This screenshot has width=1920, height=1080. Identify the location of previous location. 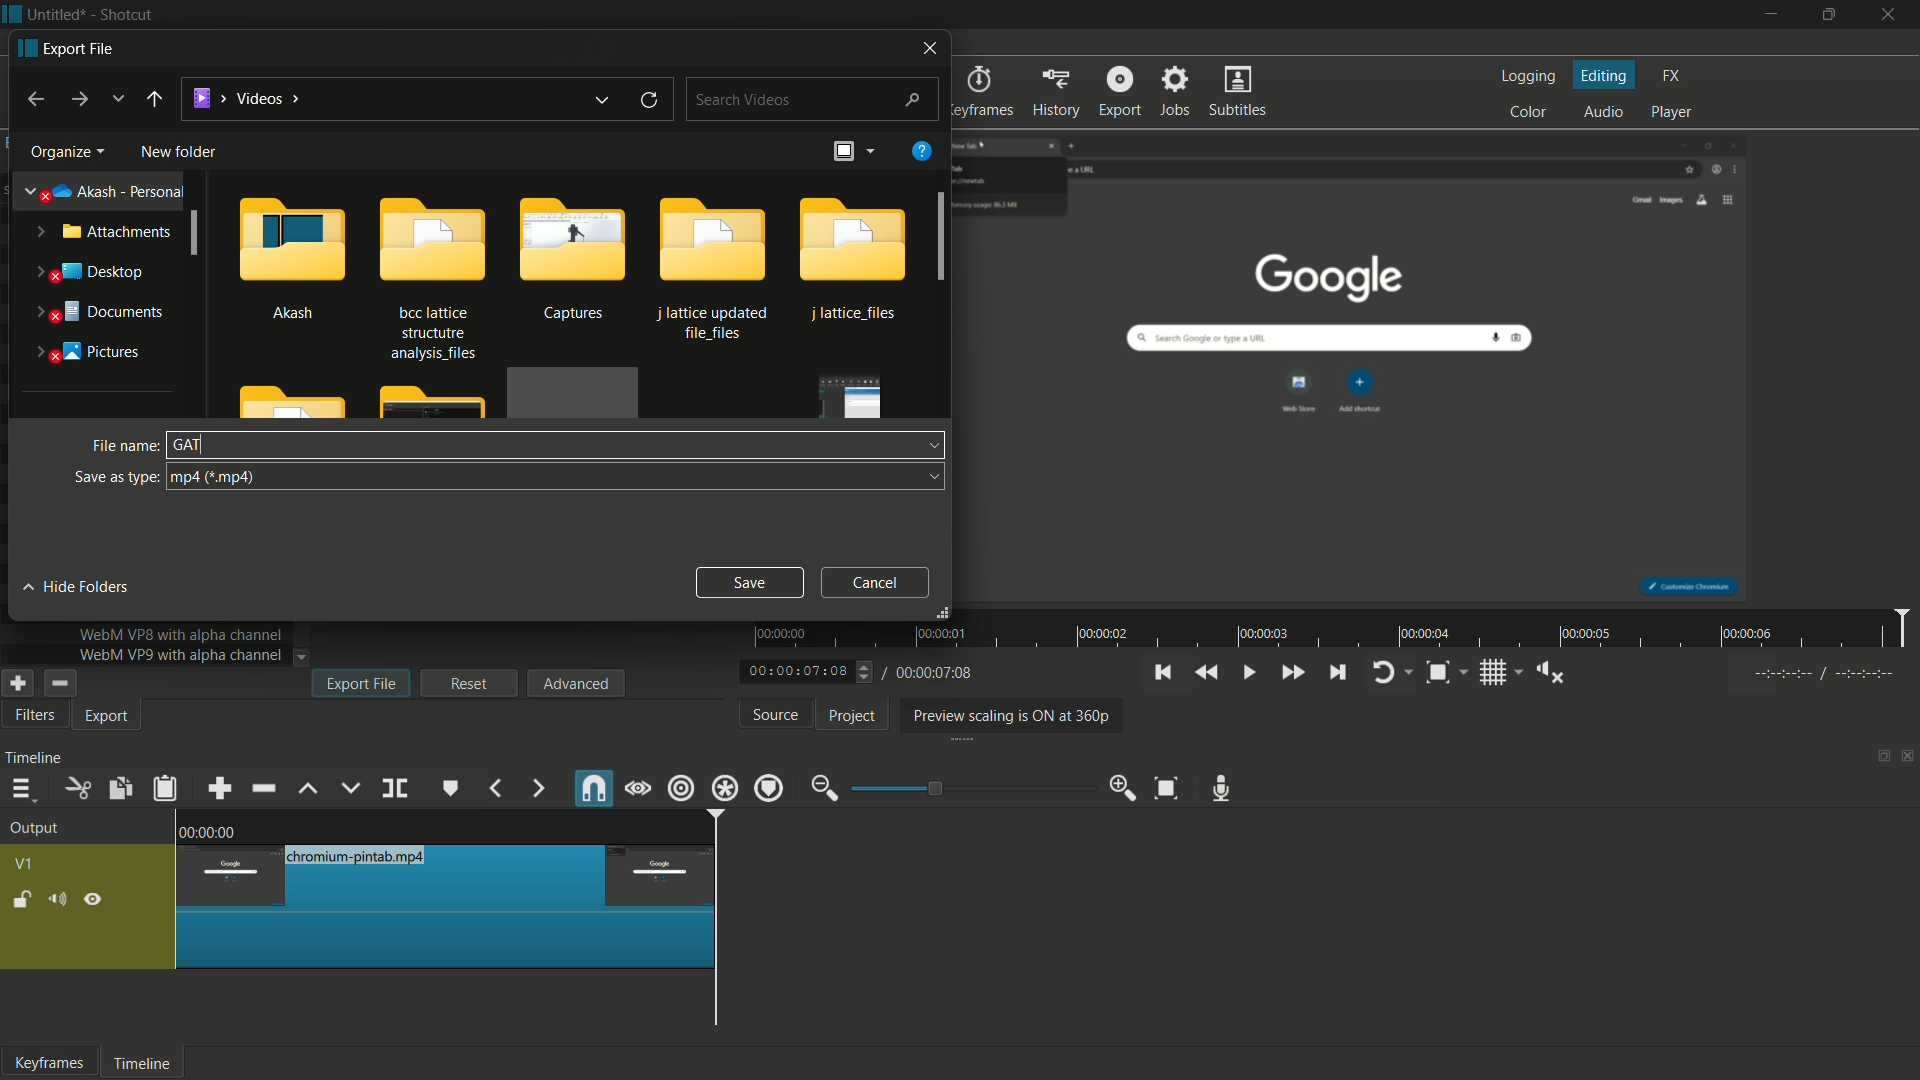
(599, 101).